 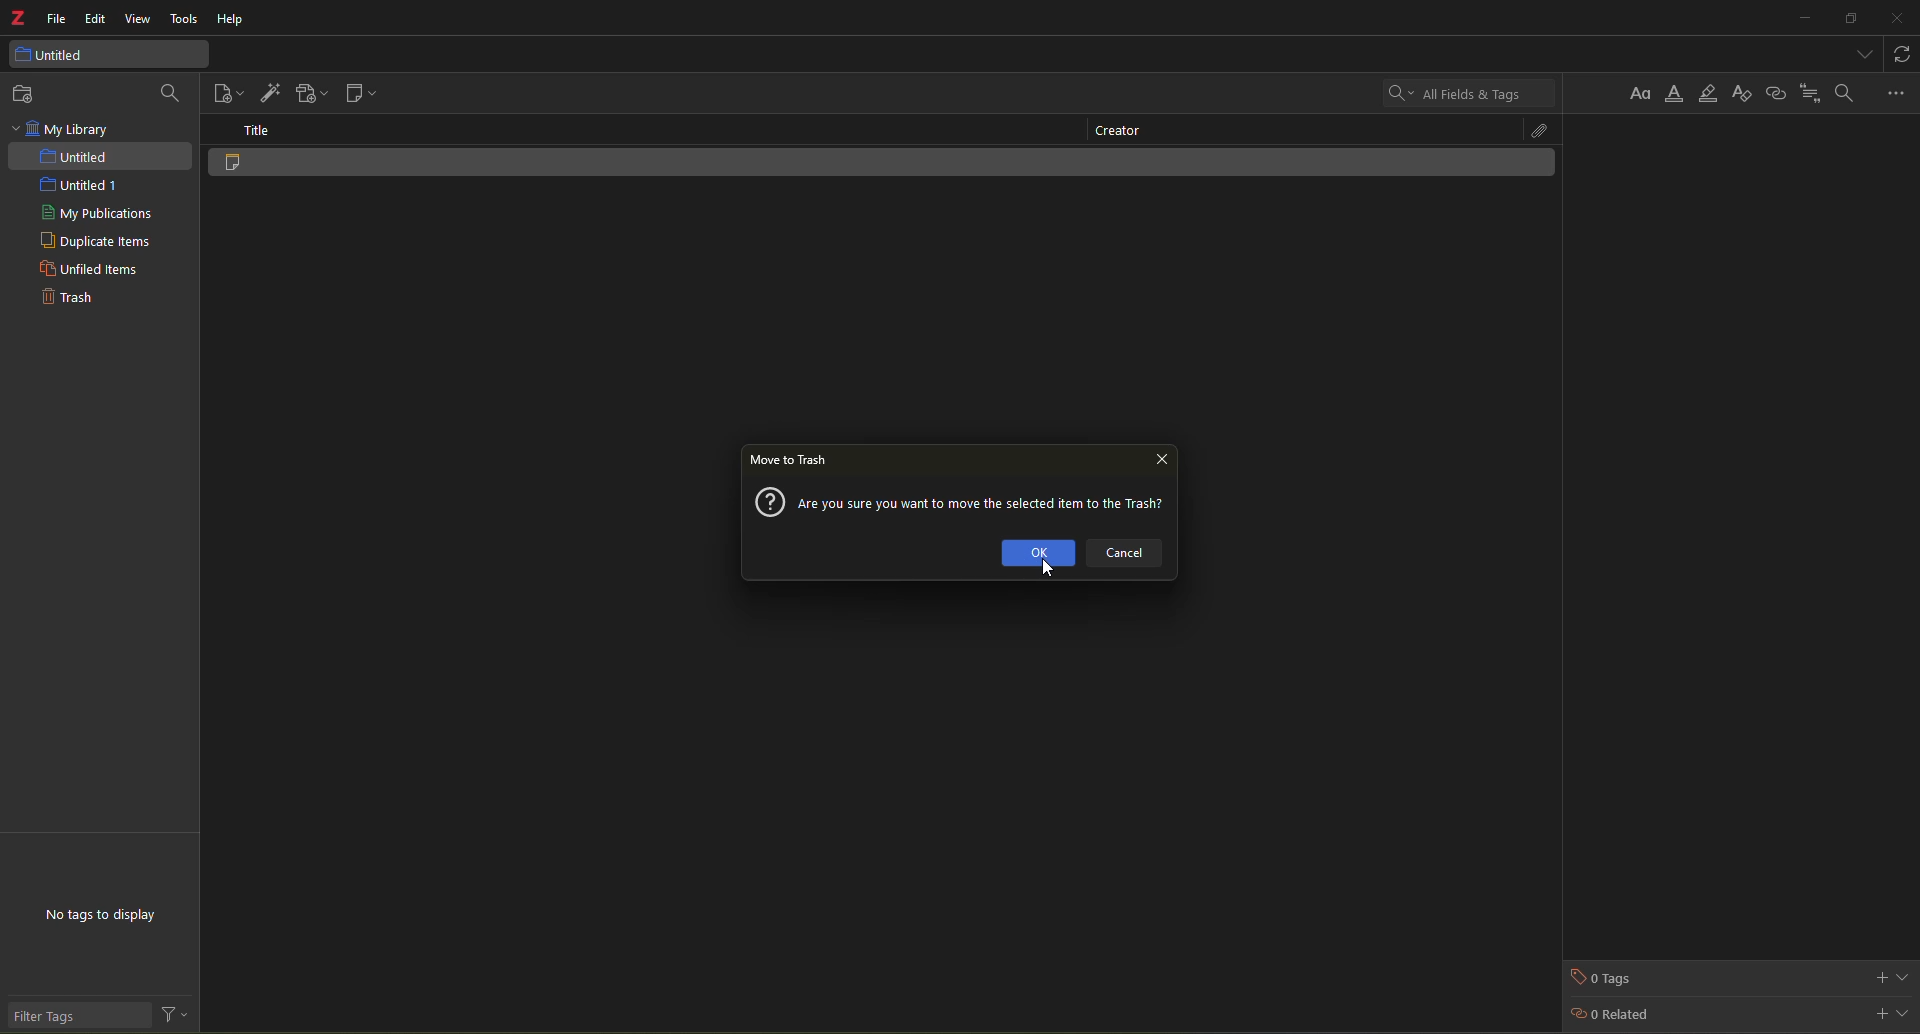 I want to click on search, so click(x=1465, y=93).